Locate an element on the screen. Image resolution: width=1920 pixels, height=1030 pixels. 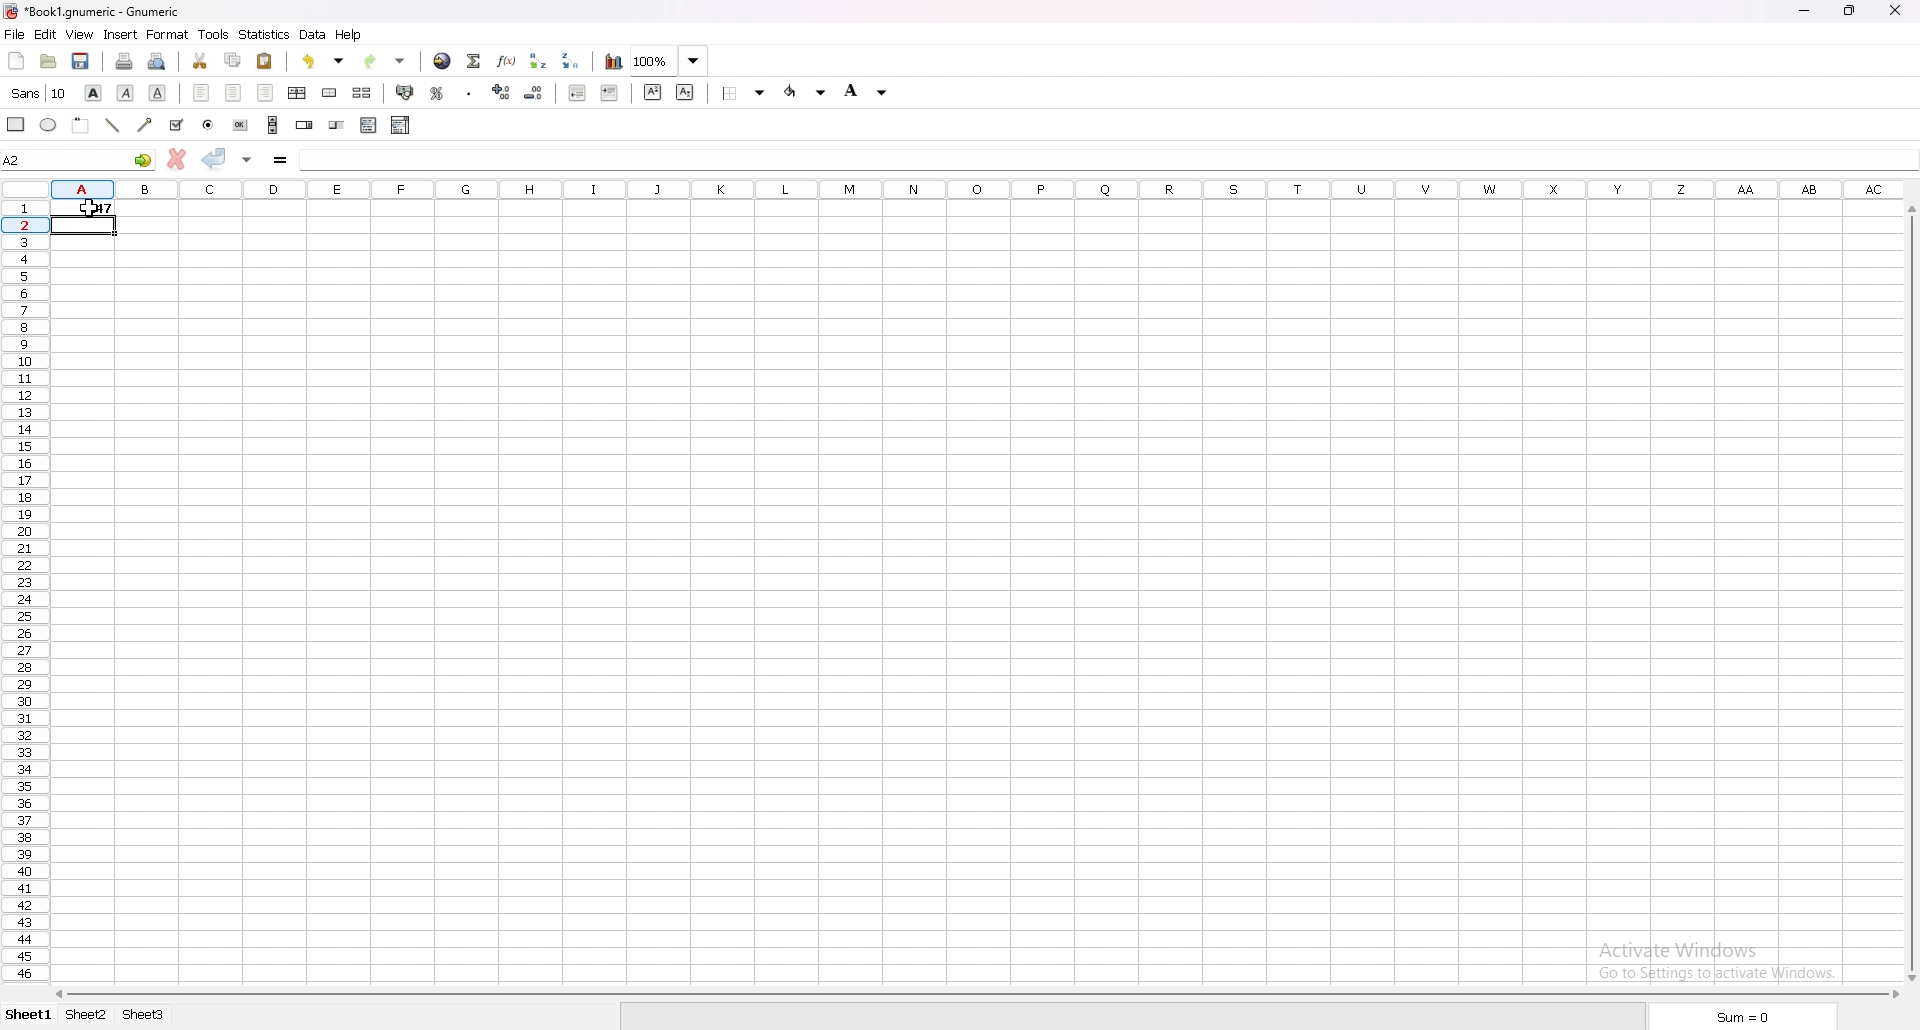
radio button is located at coordinates (208, 125).